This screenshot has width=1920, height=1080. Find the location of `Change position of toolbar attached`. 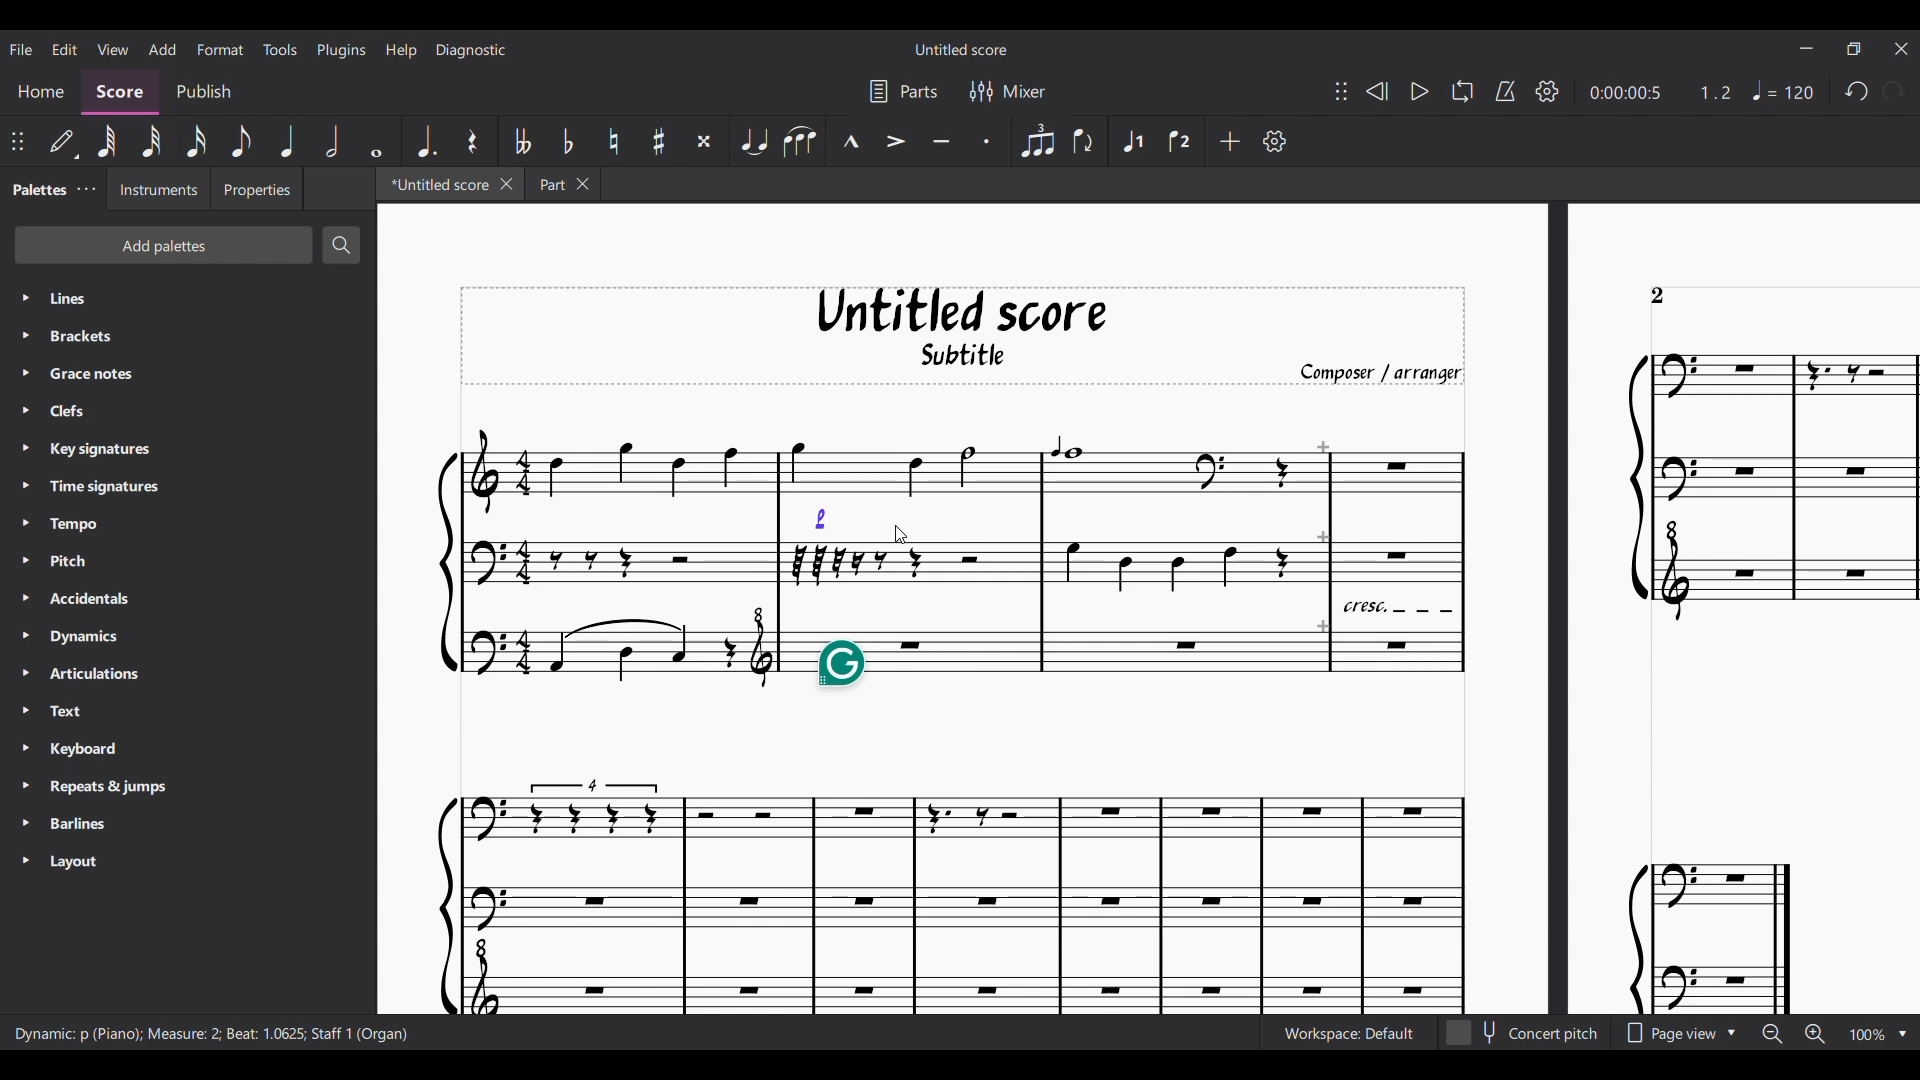

Change position of toolbar attached is located at coordinates (17, 141).